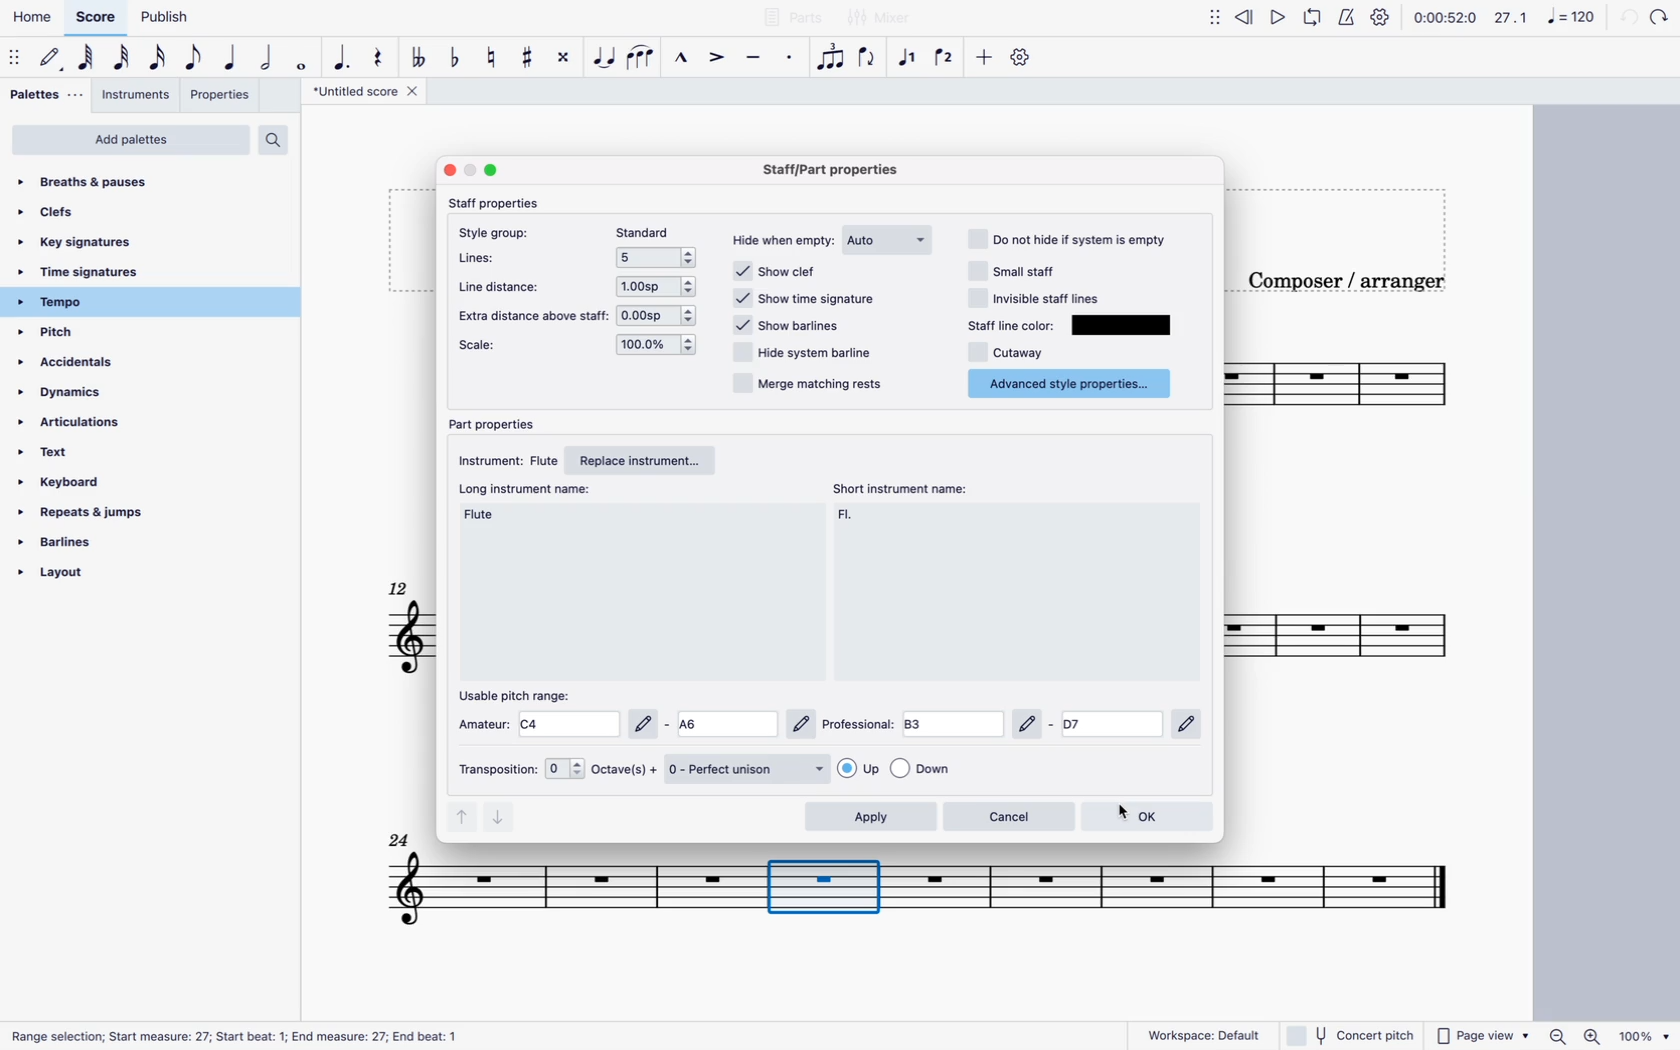 The width and height of the screenshot is (1680, 1050). Describe the element at coordinates (889, 240) in the screenshot. I see `auto` at that location.